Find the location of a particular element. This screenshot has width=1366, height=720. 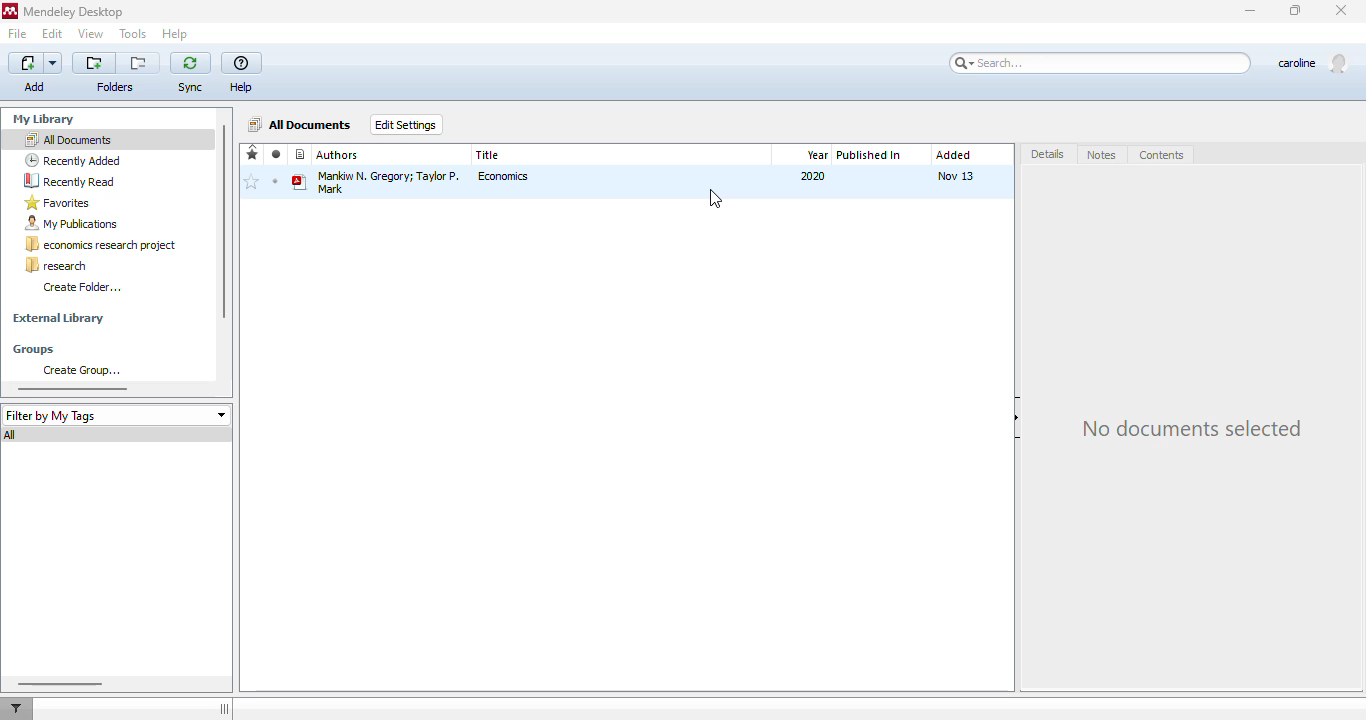

search is located at coordinates (1101, 63).